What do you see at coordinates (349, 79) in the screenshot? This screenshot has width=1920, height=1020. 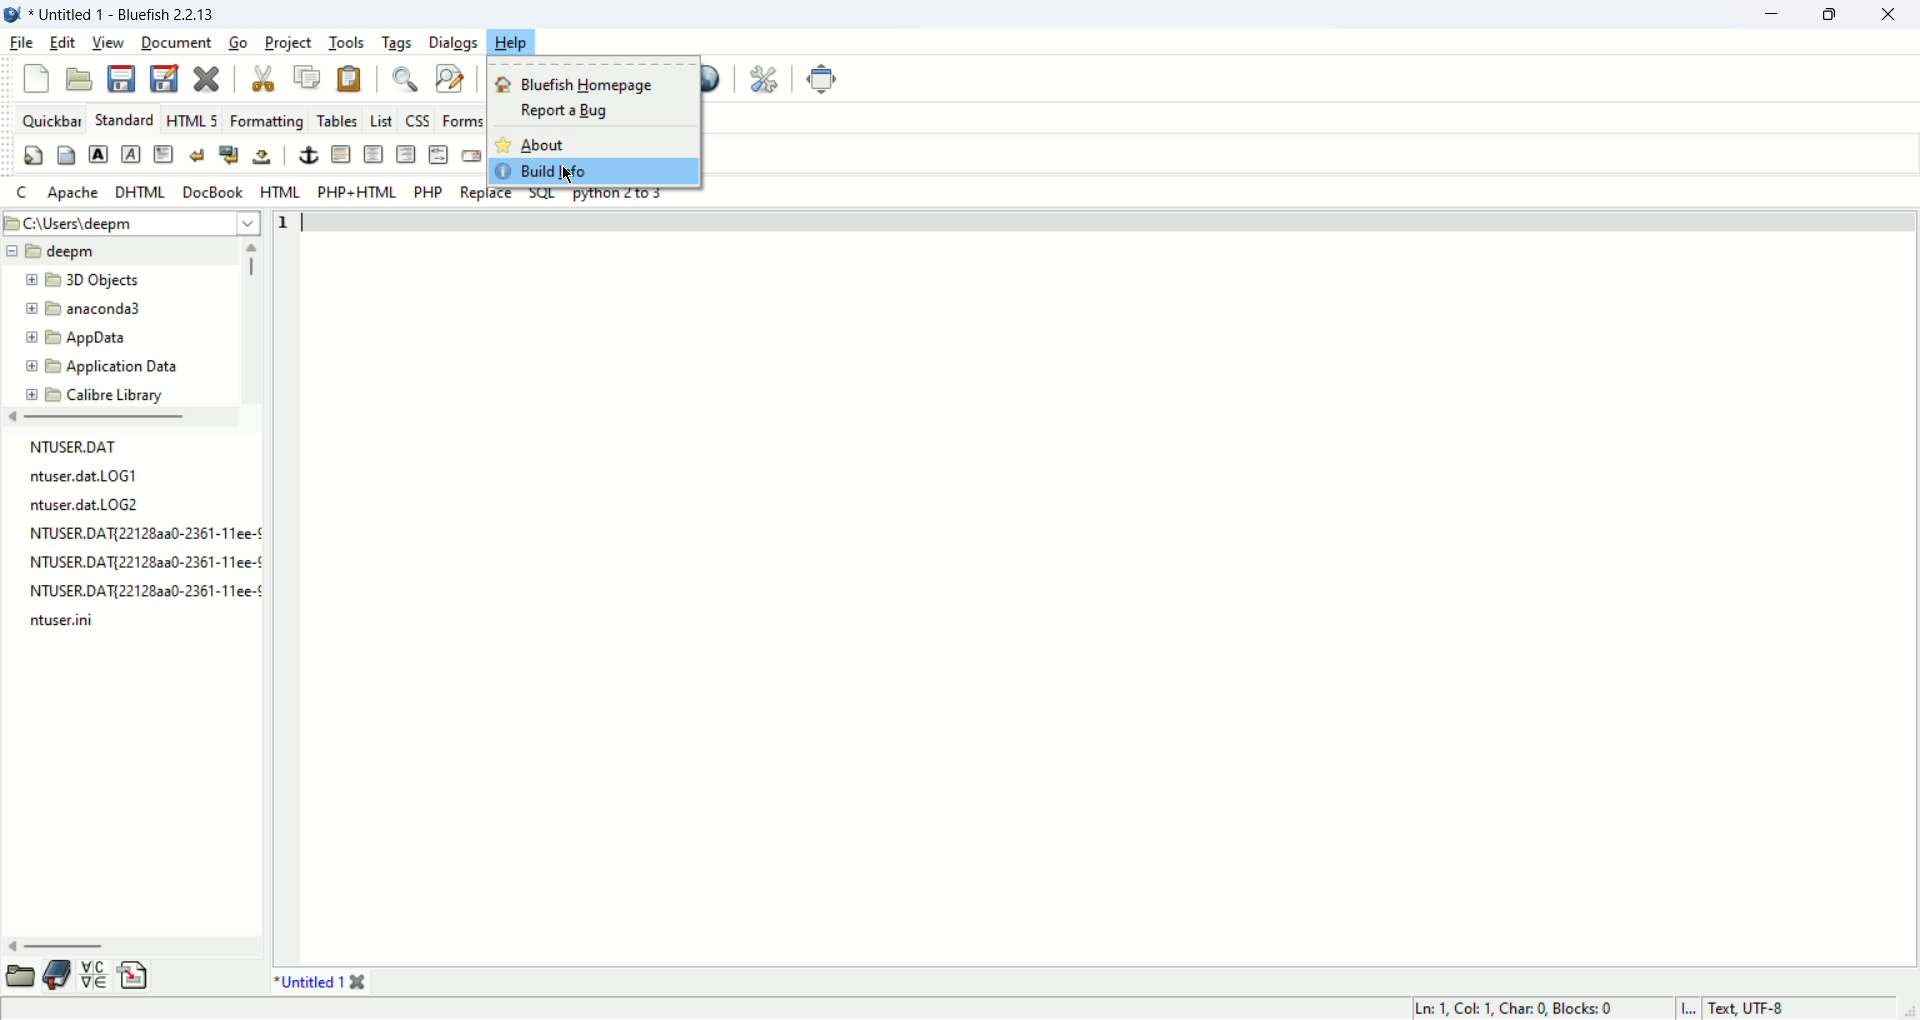 I see `paste` at bounding box center [349, 79].